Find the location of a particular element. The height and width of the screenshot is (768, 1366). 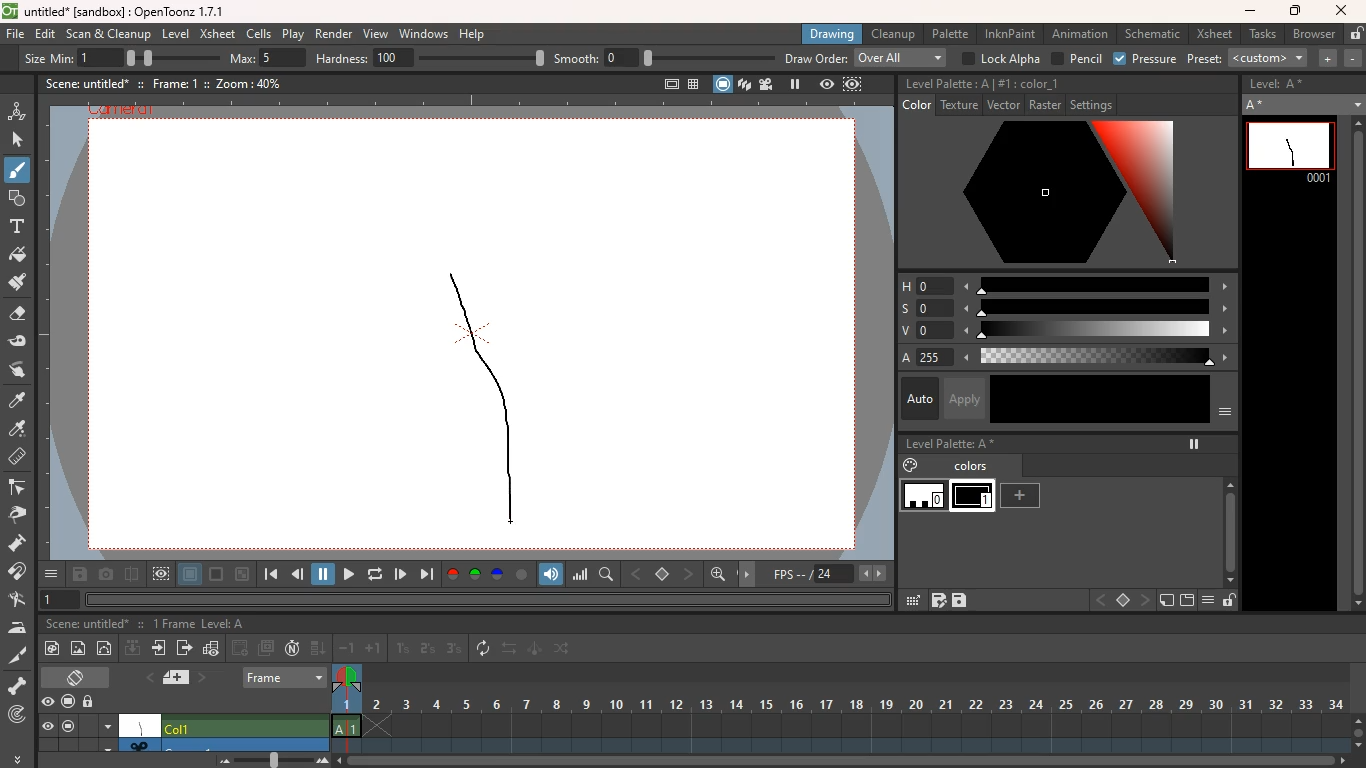

frame is located at coordinates (285, 675).